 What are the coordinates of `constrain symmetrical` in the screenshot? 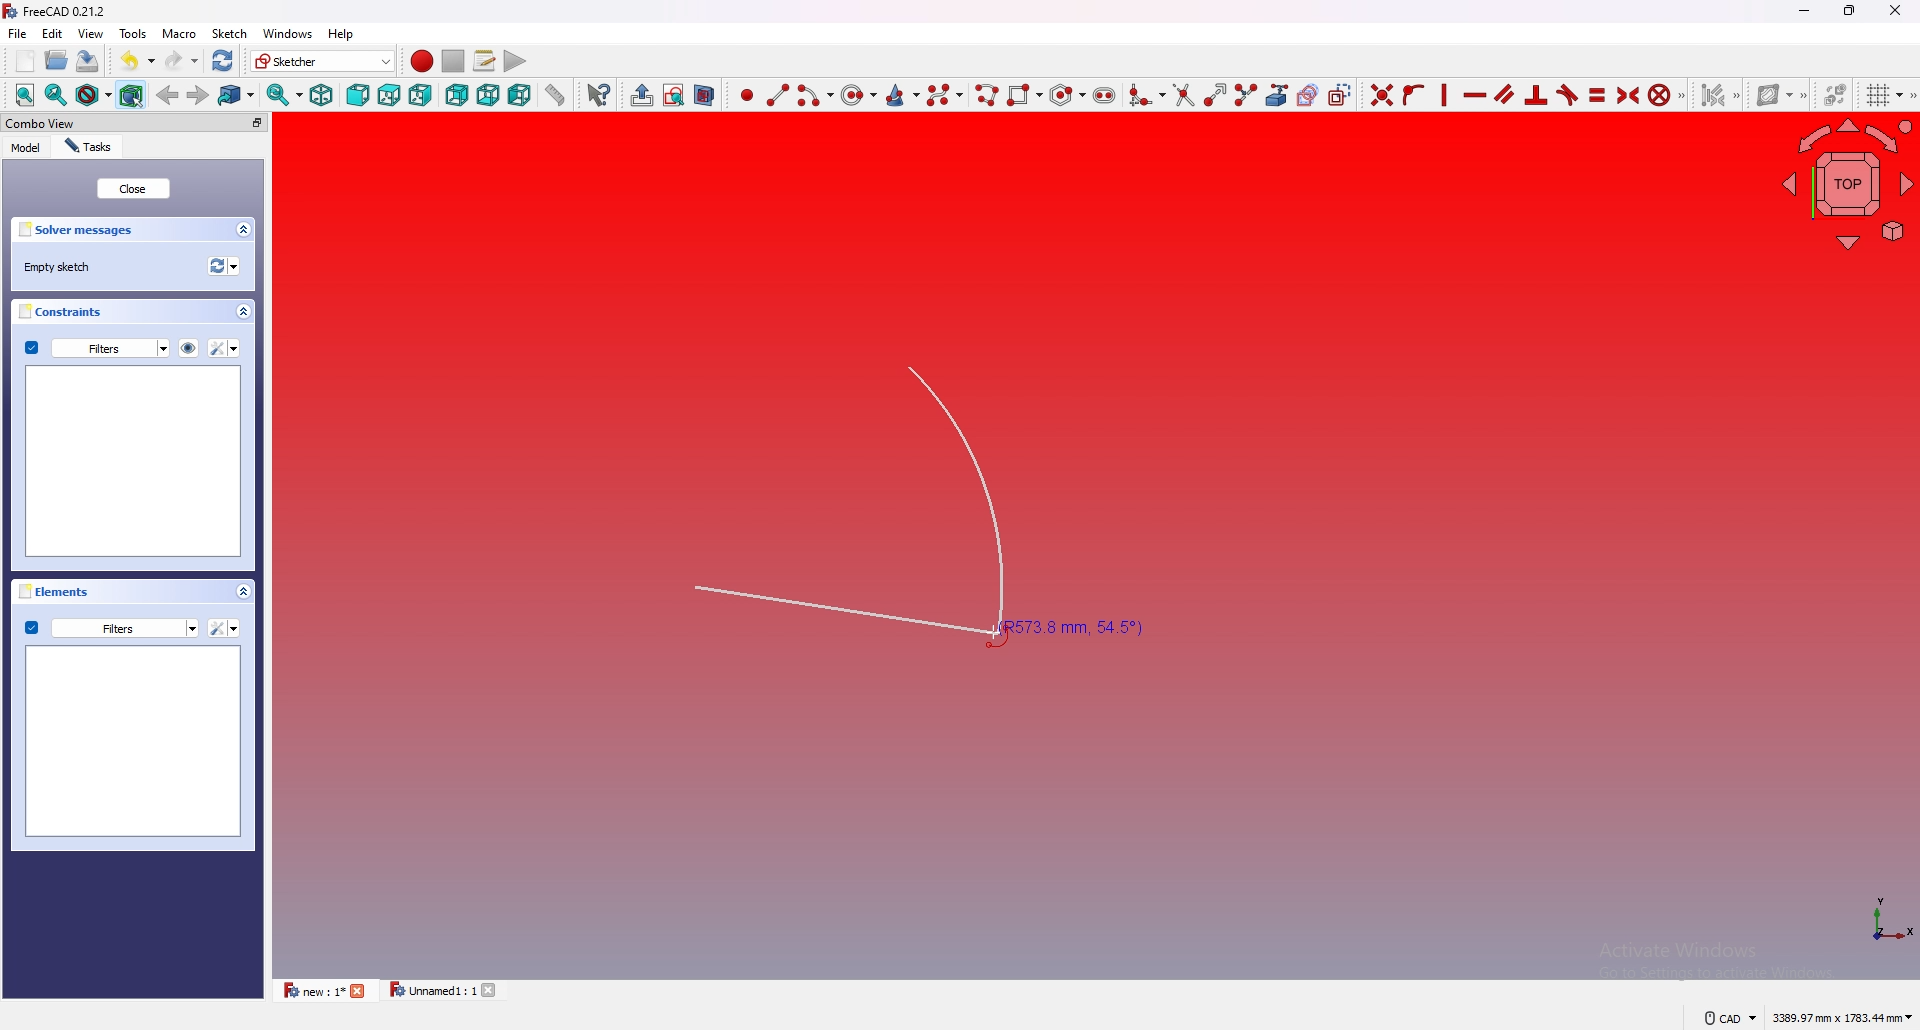 It's located at (1629, 94).